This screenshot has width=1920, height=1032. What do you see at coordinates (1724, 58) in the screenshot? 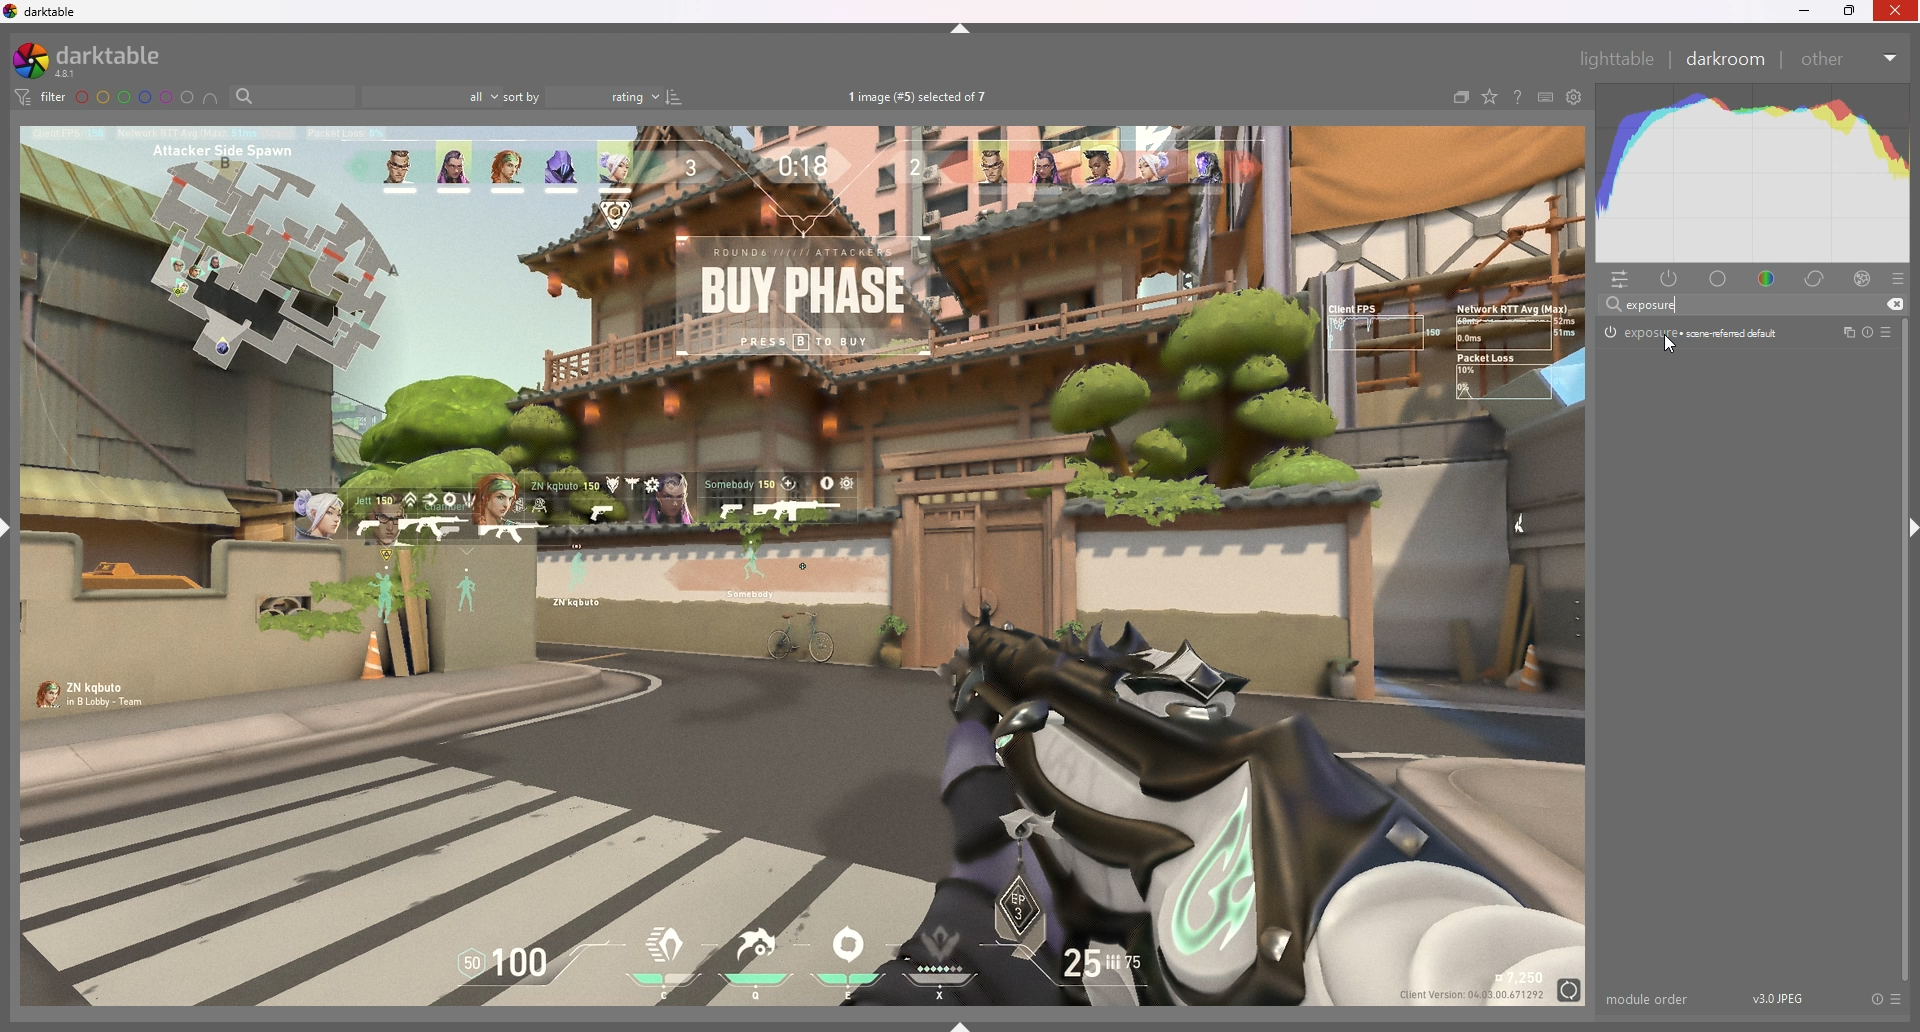
I see `darkroom` at bounding box center [1724, 58].